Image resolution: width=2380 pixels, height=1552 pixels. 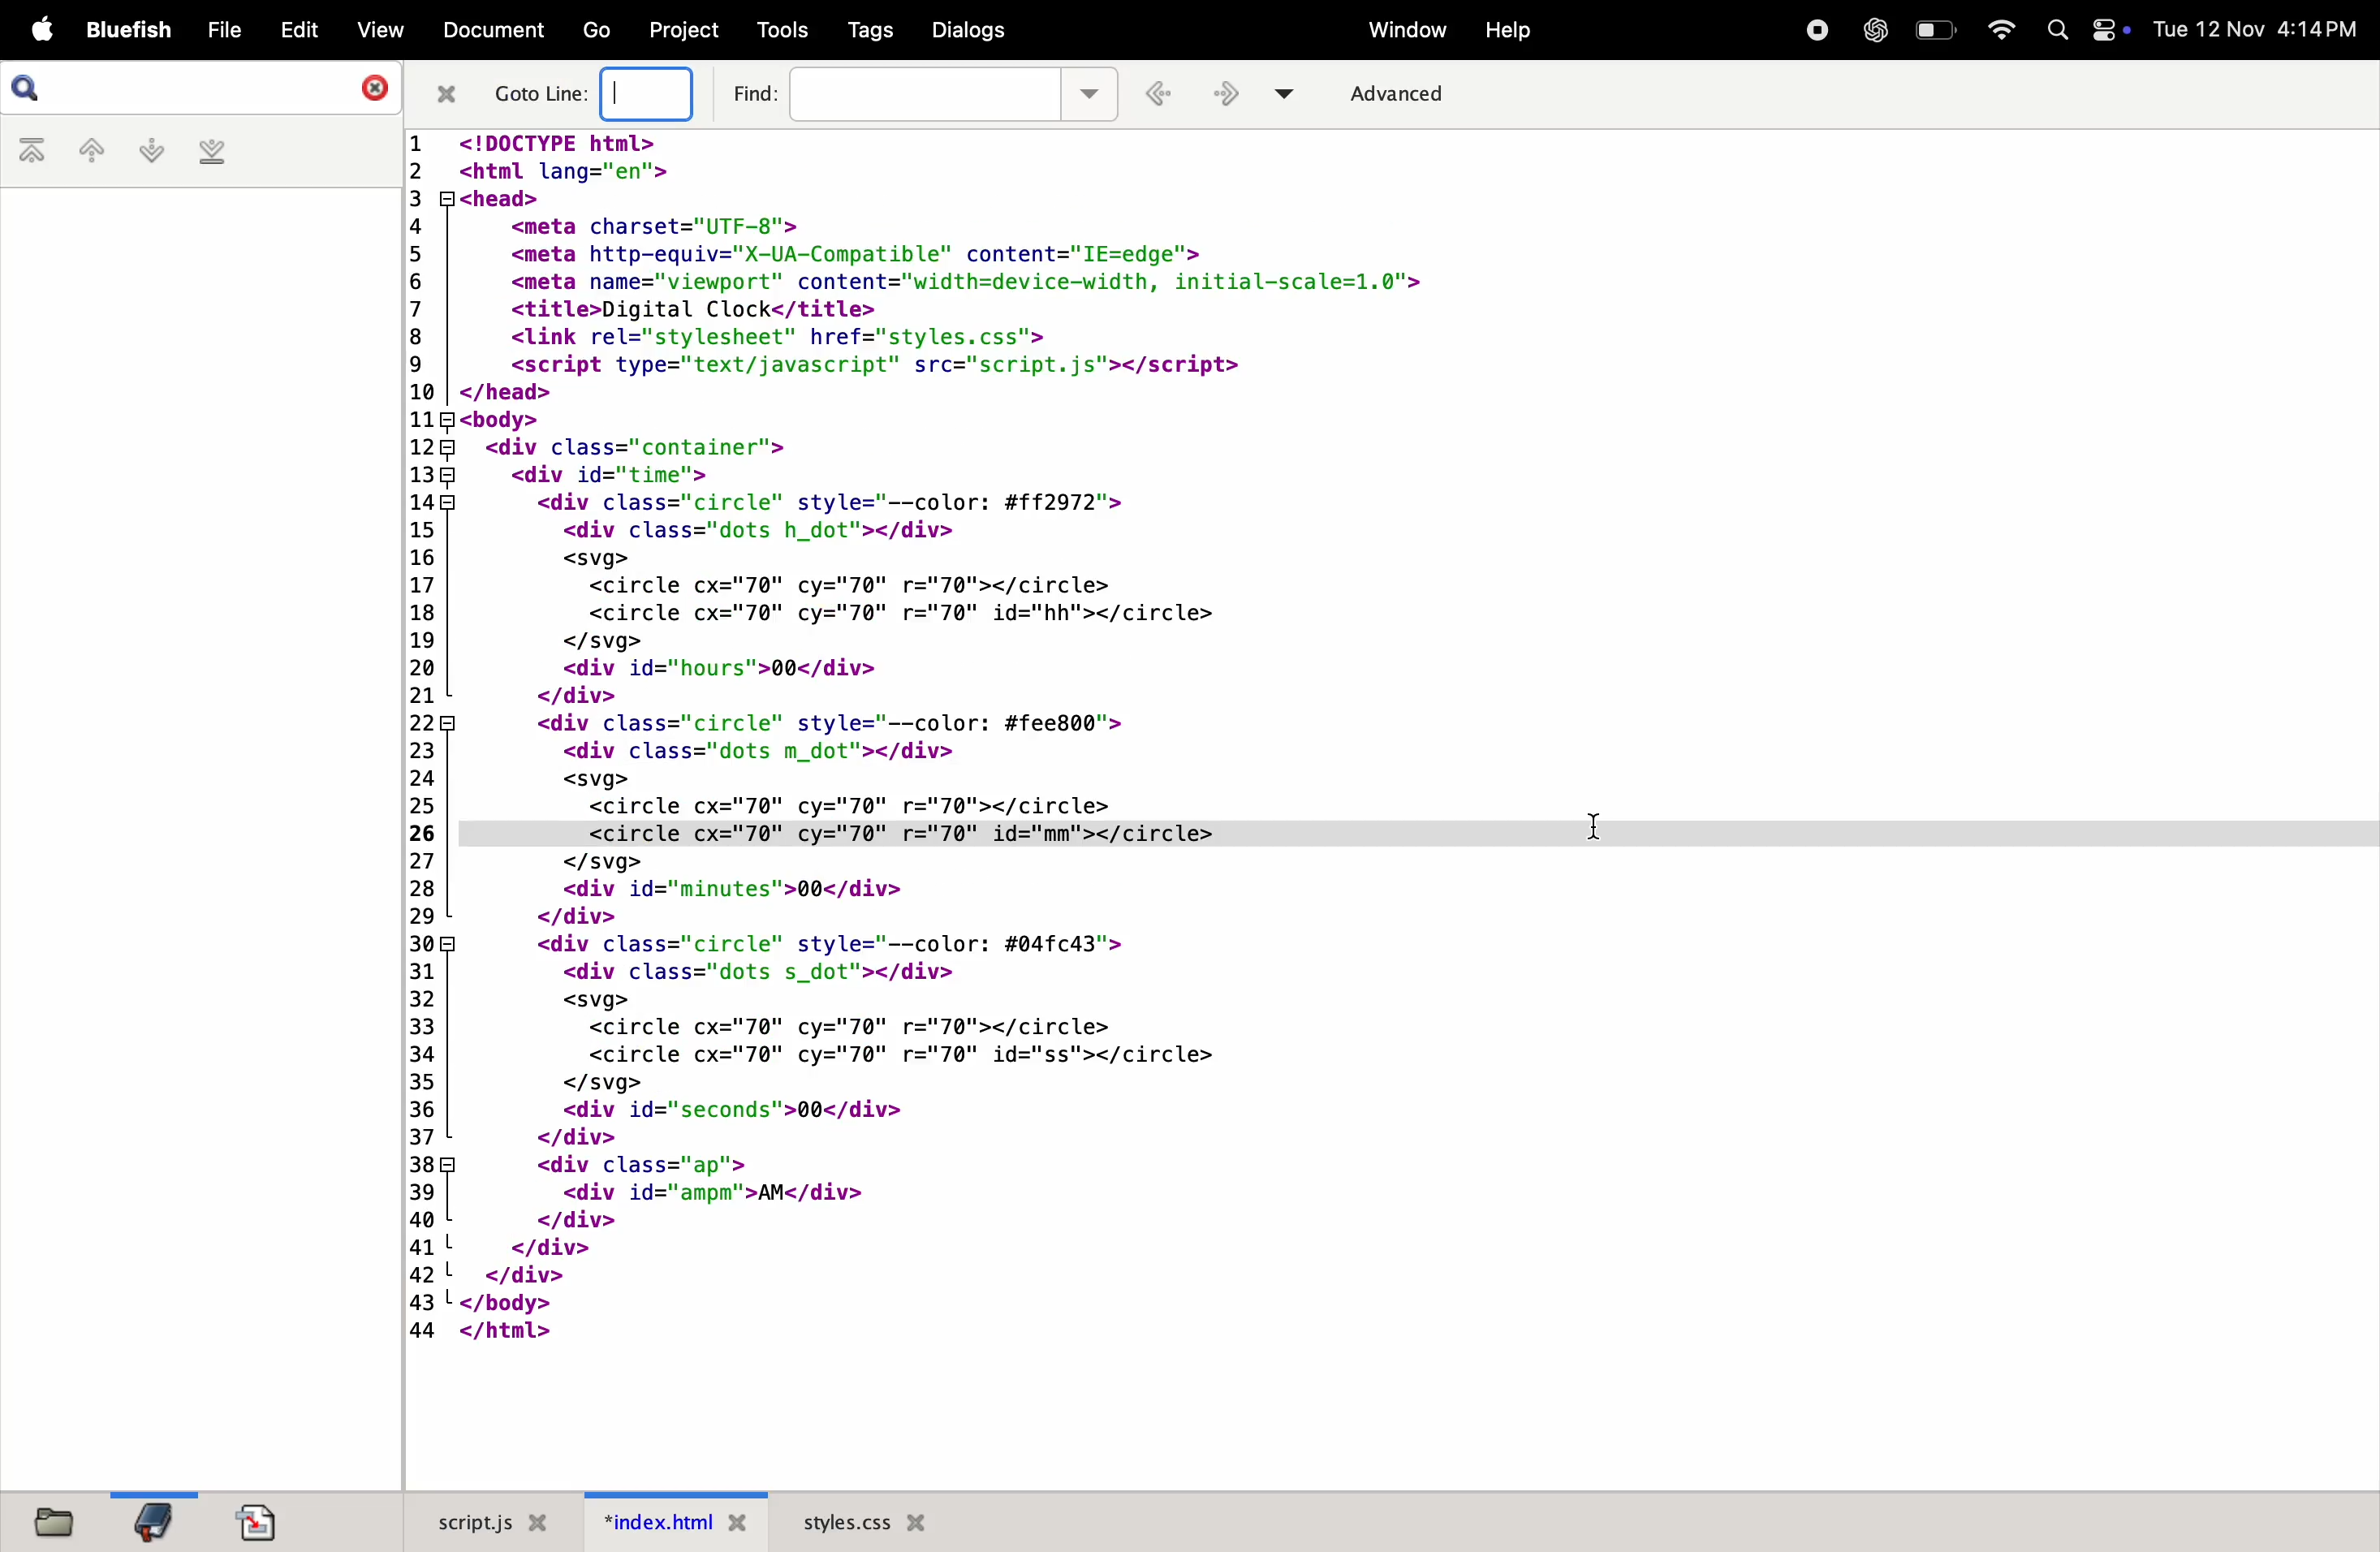 What do you see at coordinates (753, 91) in the screenshot?
I see `find` at bounding box center [753, 91].